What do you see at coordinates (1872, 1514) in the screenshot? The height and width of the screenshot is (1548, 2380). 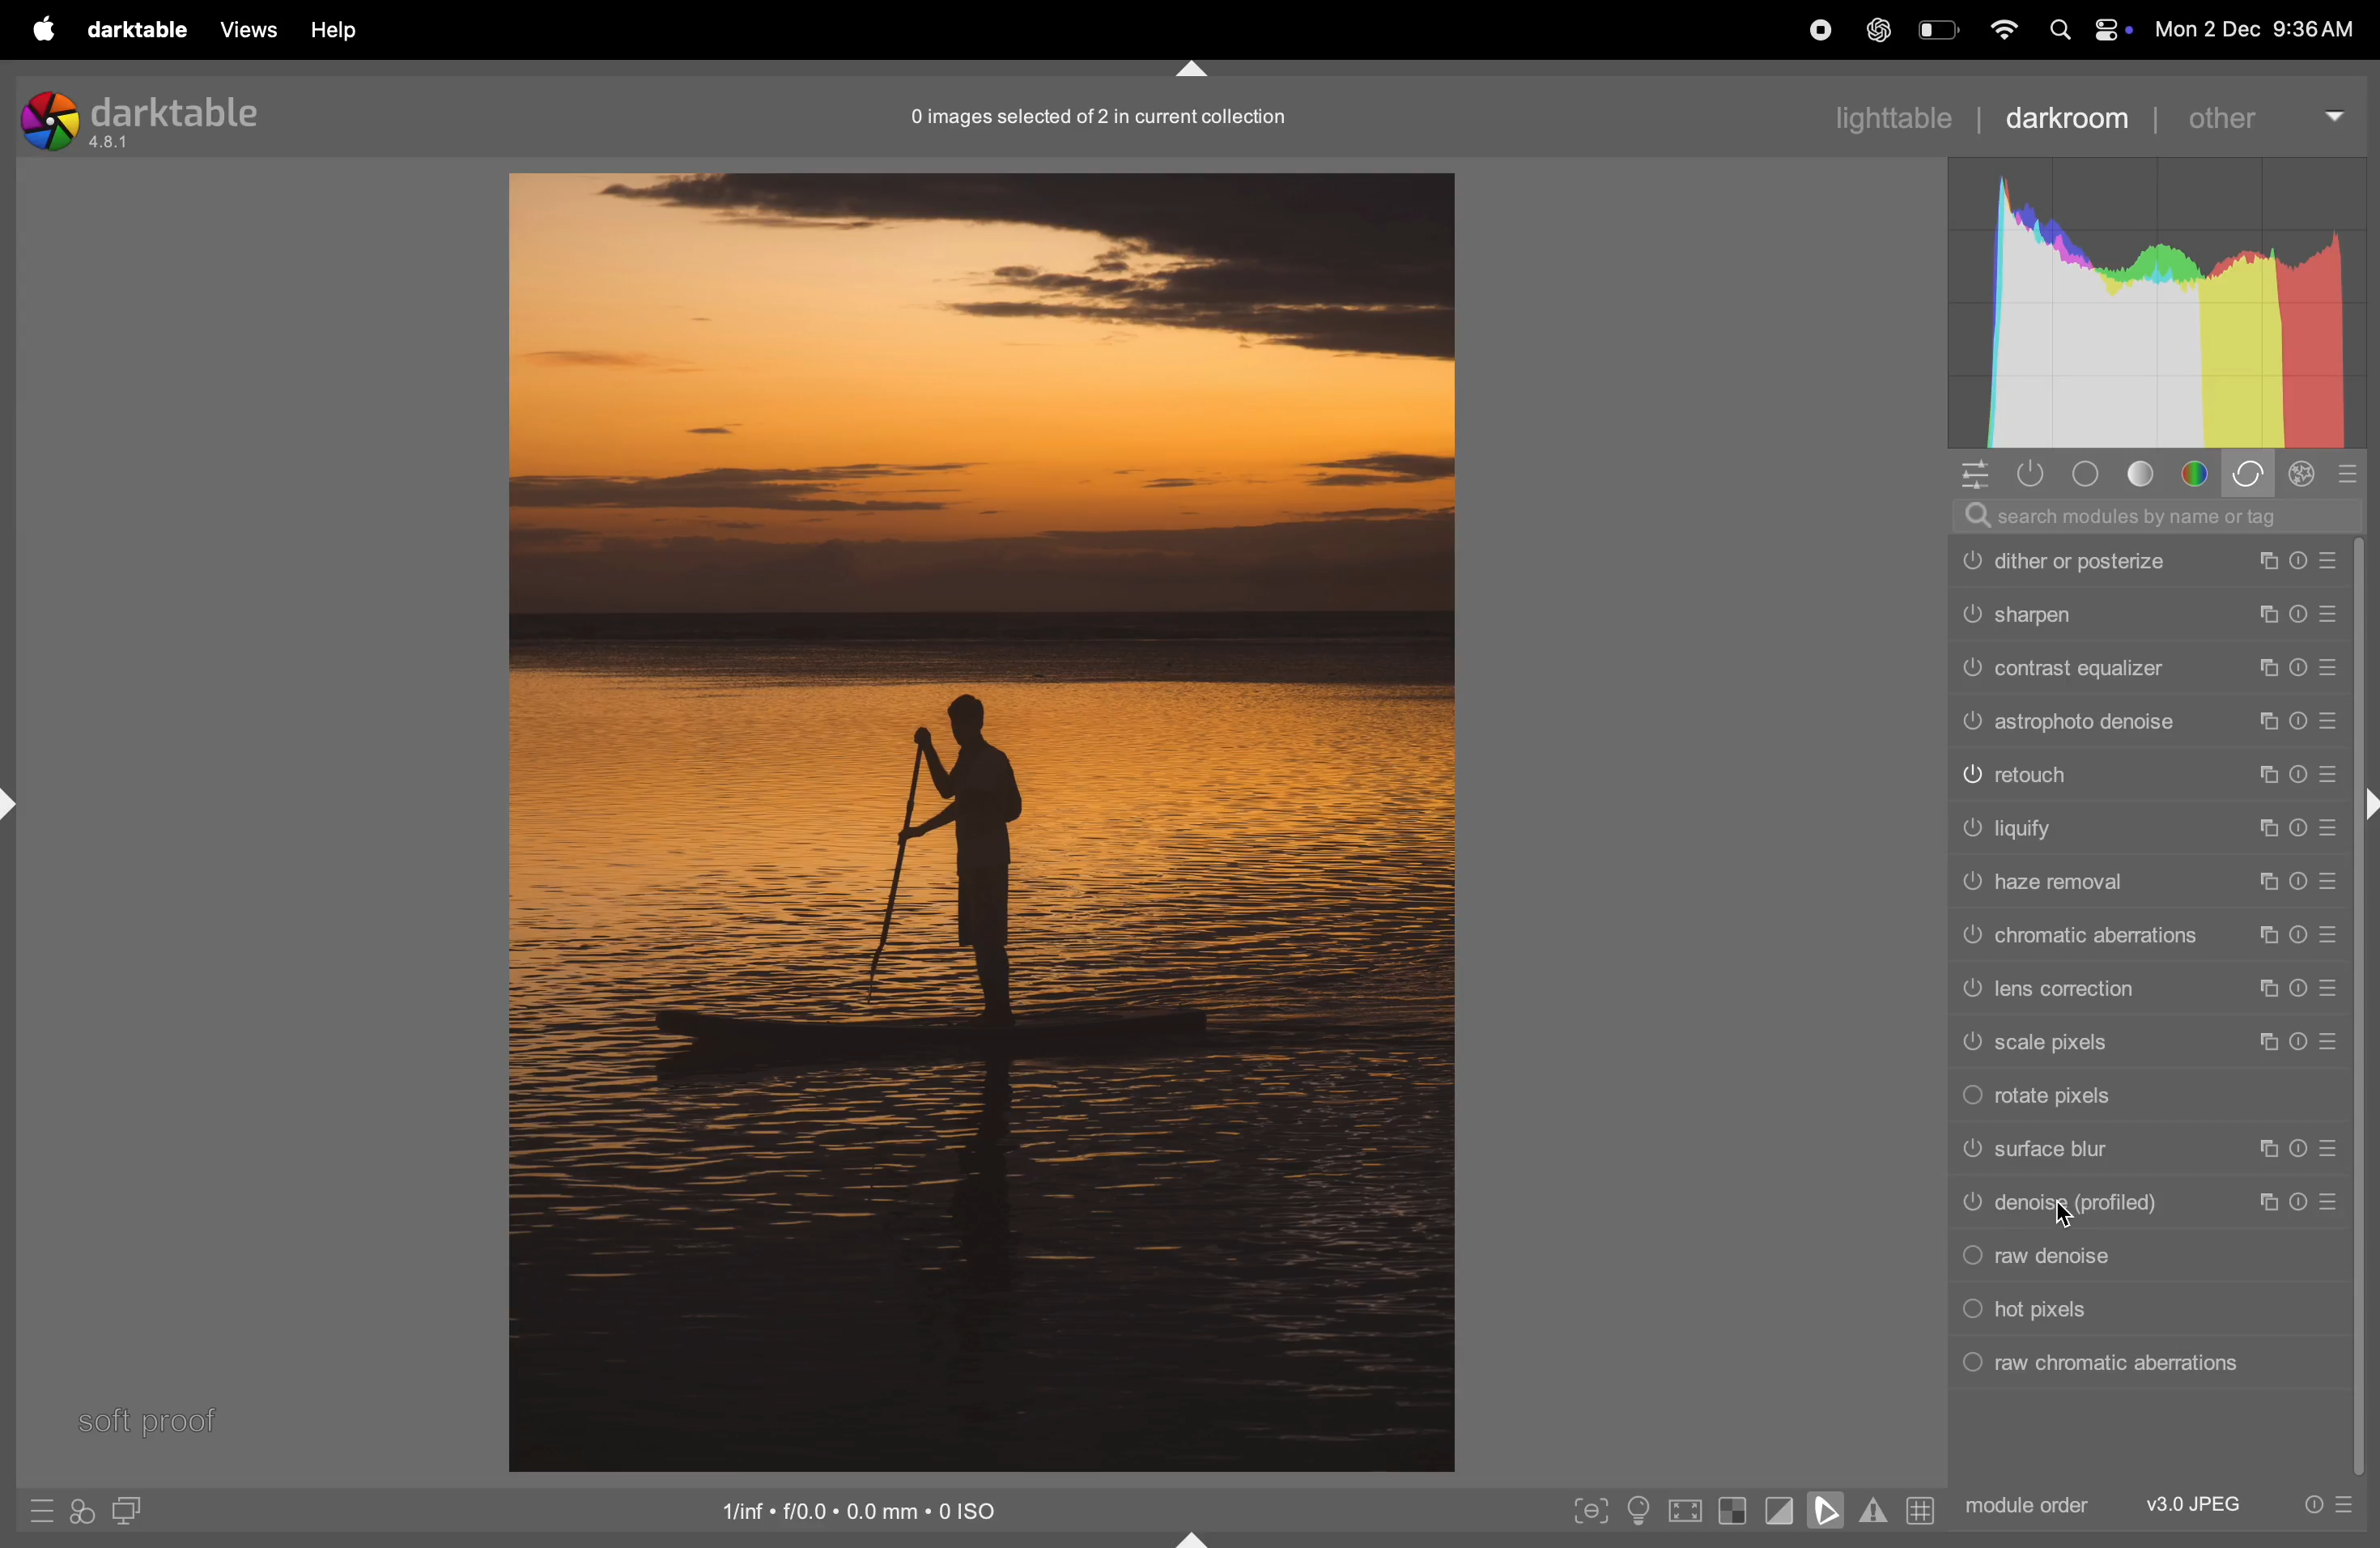 I see `toggle gamut checking` at bounding box center [1872, 1514].